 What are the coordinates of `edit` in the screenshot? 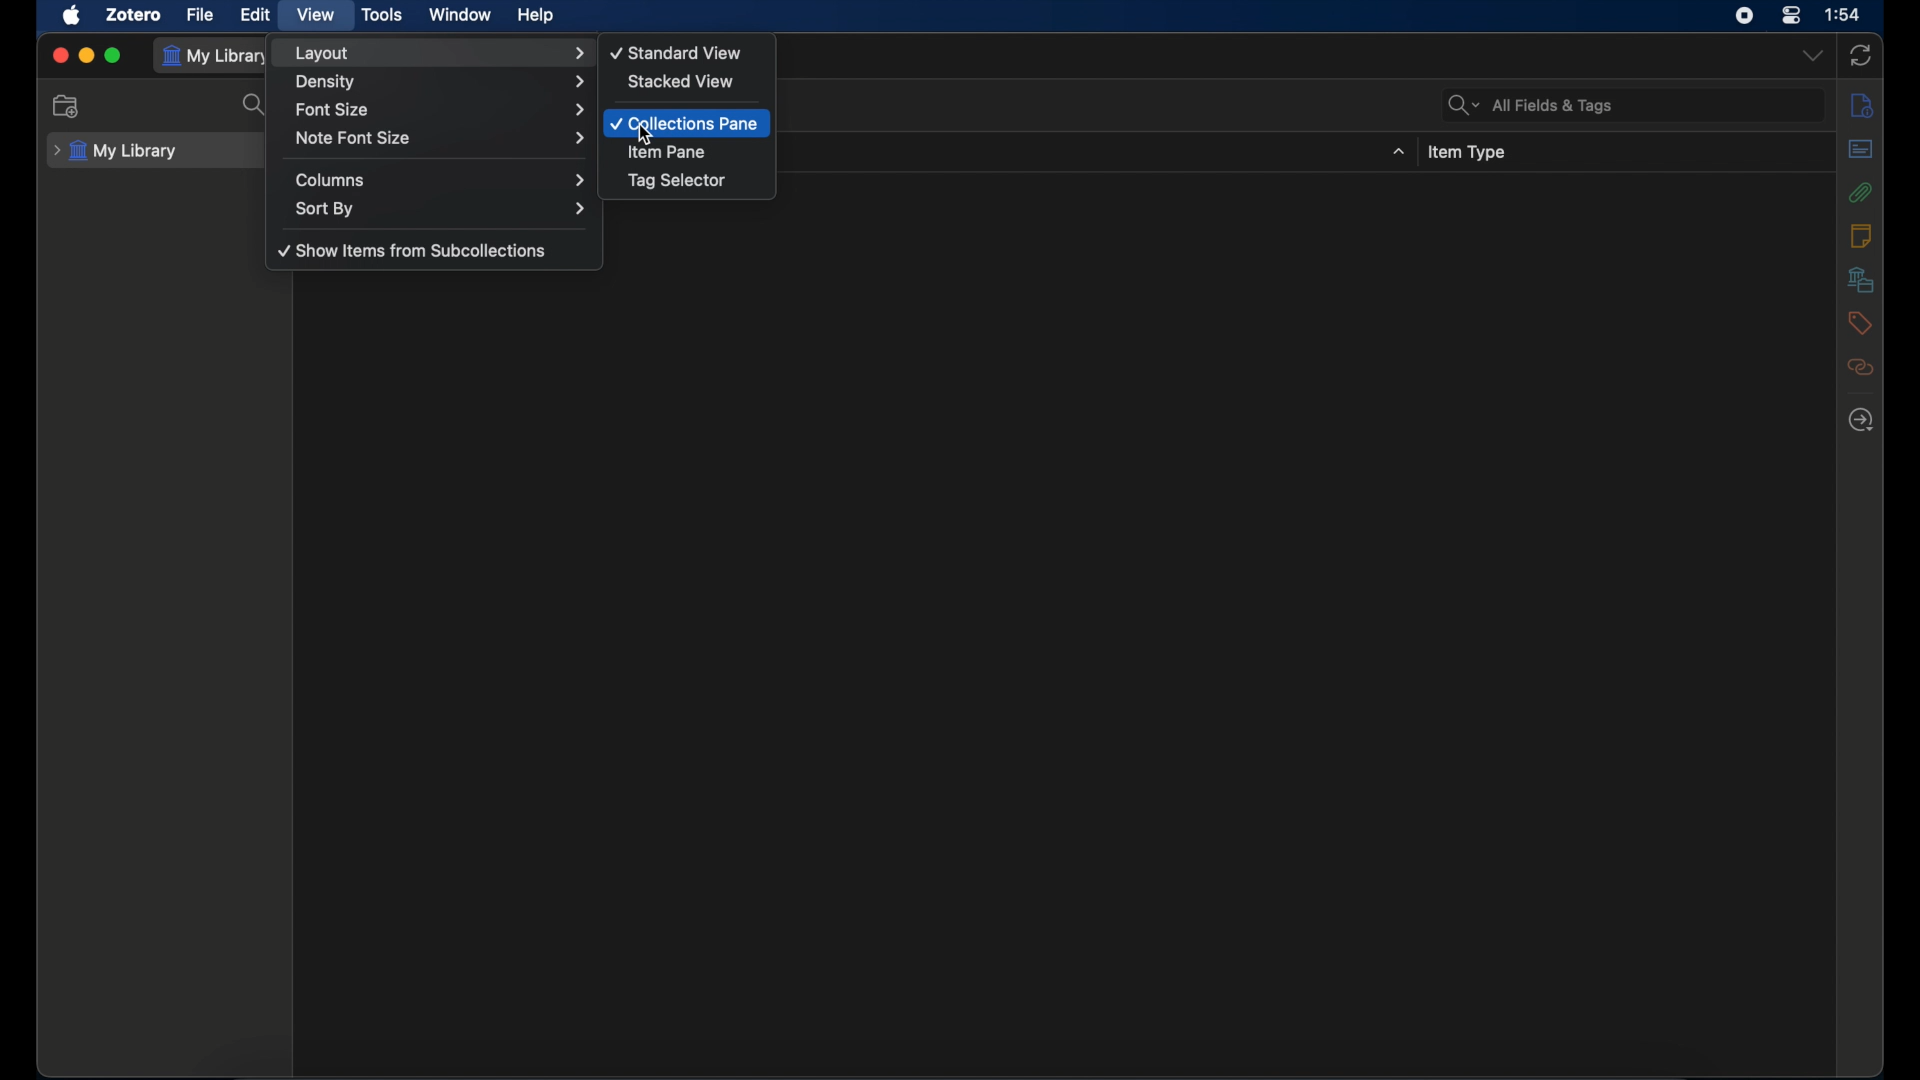 It's located at (256, 15).